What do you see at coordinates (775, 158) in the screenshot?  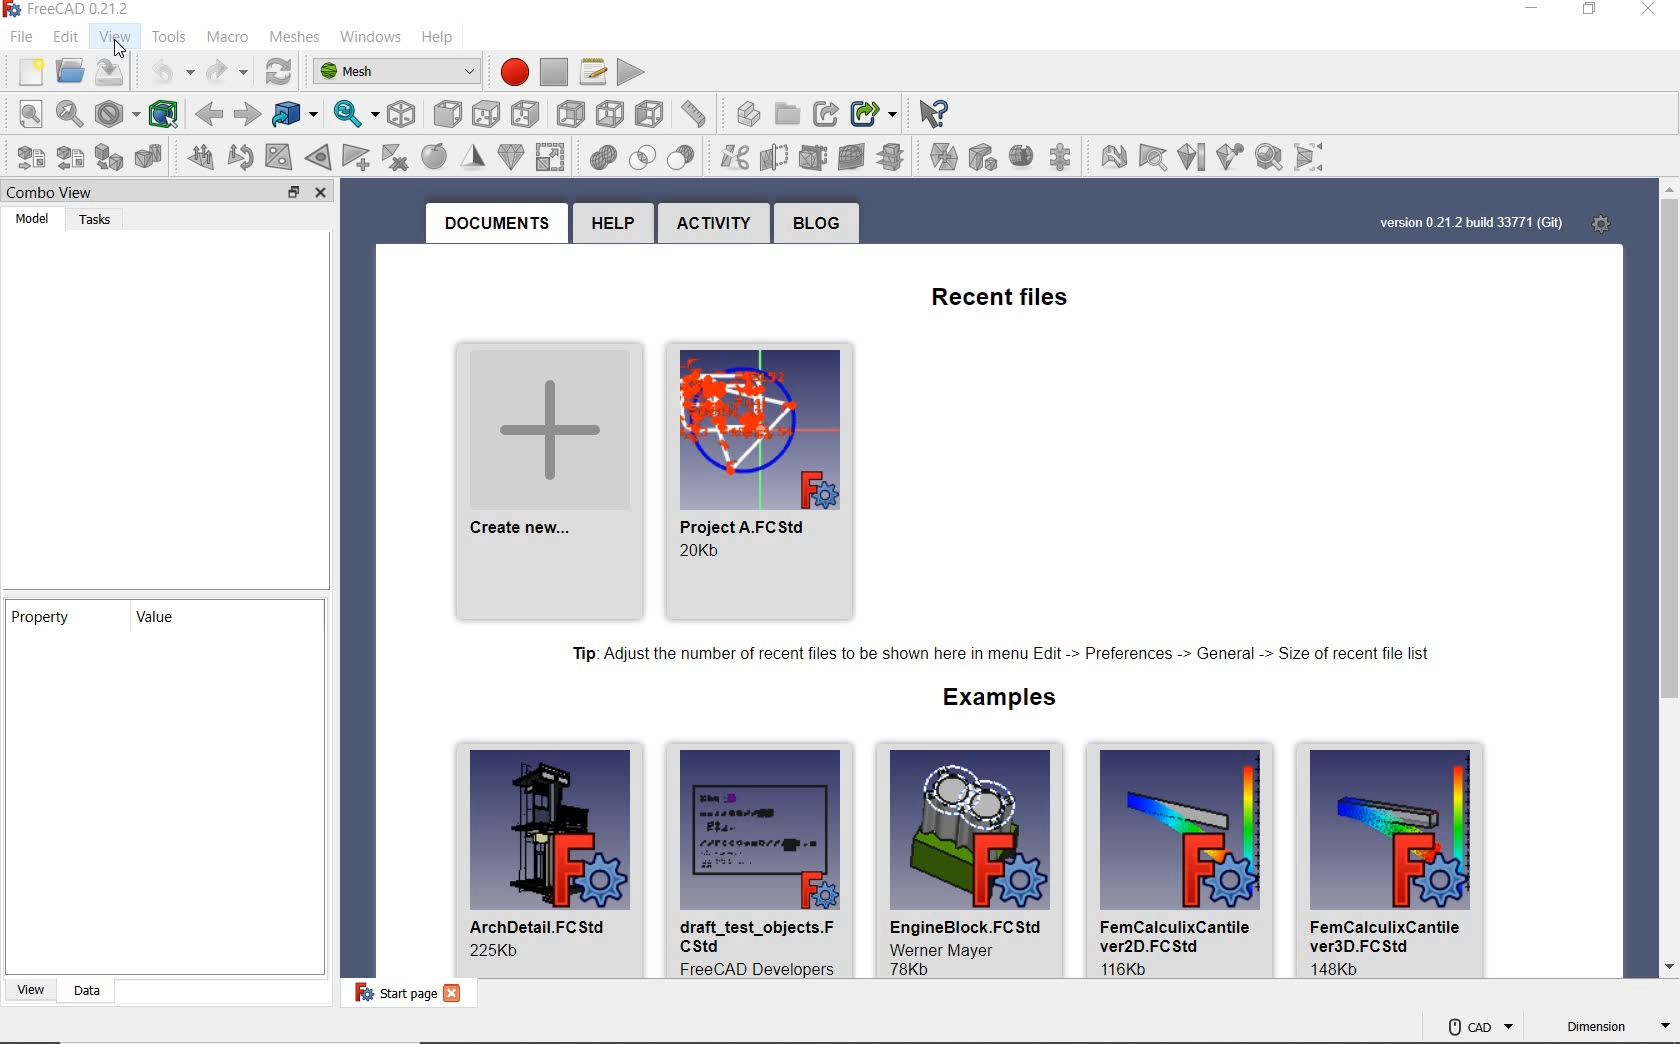 I see `trim mesh with a plane` at bounding box center [775, 158].